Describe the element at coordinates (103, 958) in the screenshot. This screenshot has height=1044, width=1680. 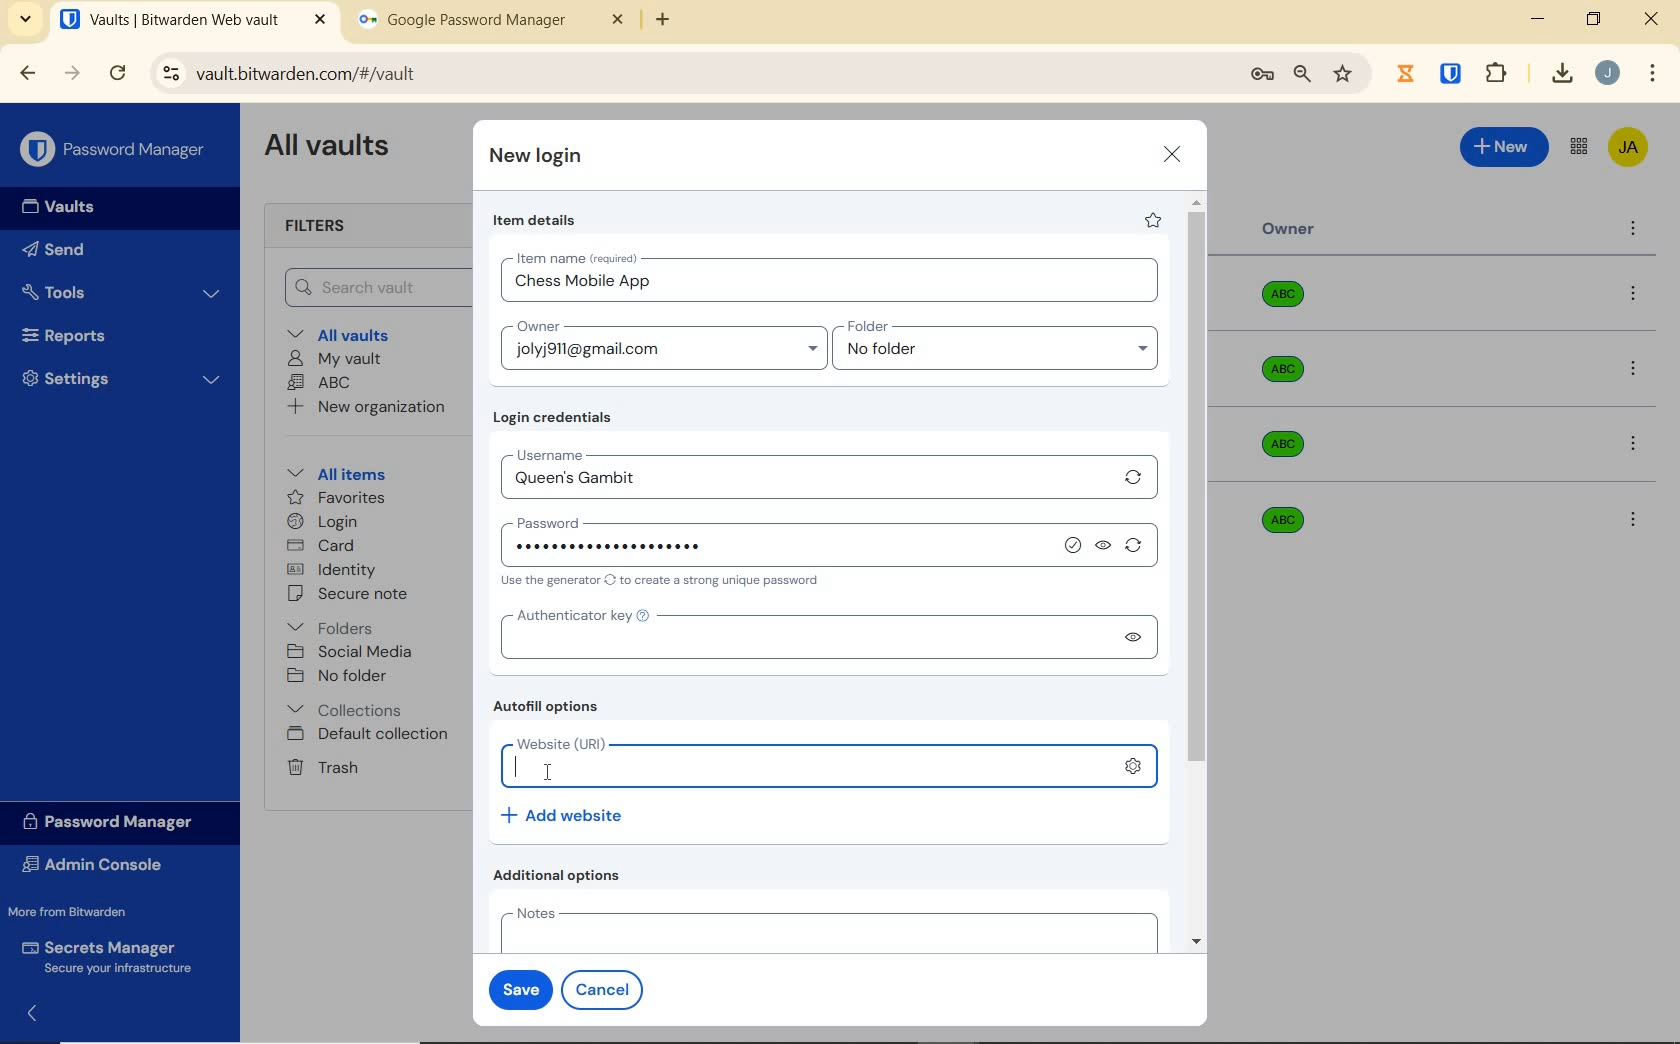
I see `Secrets Manager` at that location.